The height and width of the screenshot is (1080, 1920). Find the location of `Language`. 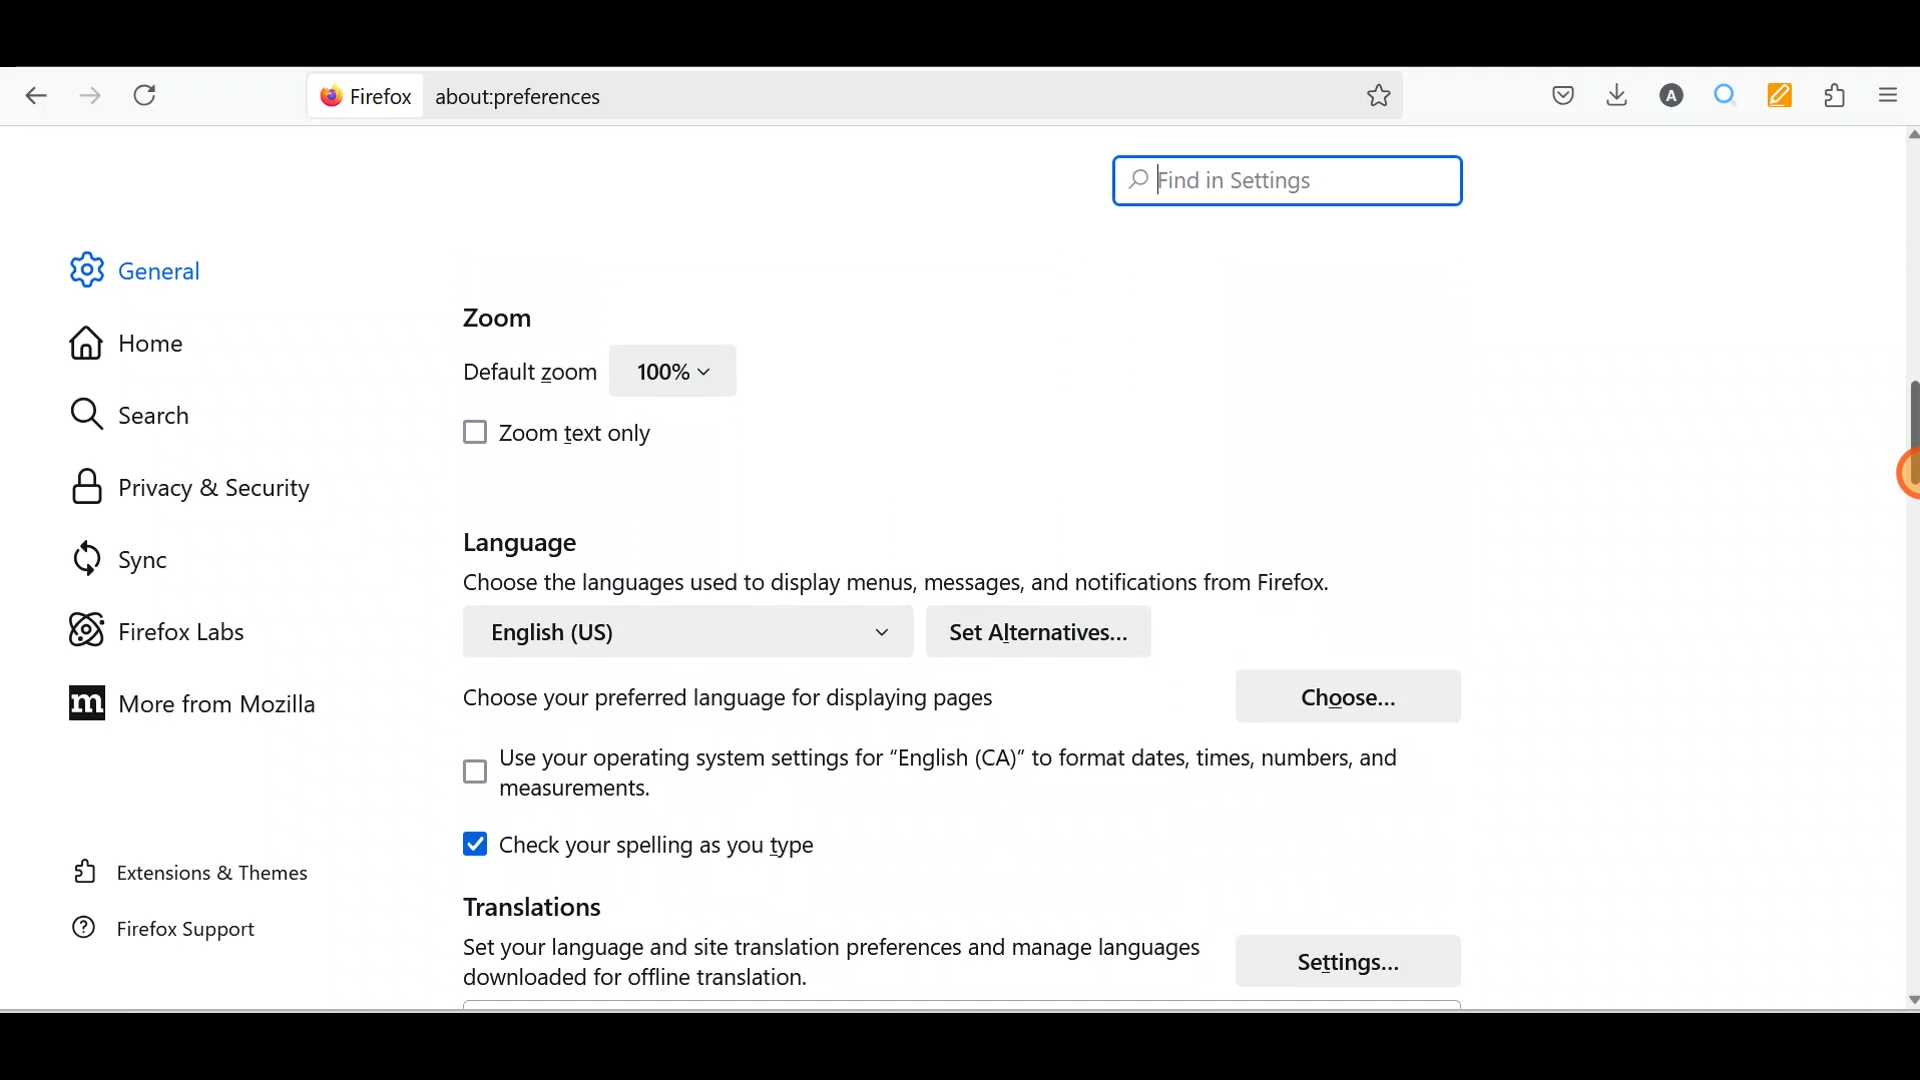

Language is located at coordinates (556, 544).